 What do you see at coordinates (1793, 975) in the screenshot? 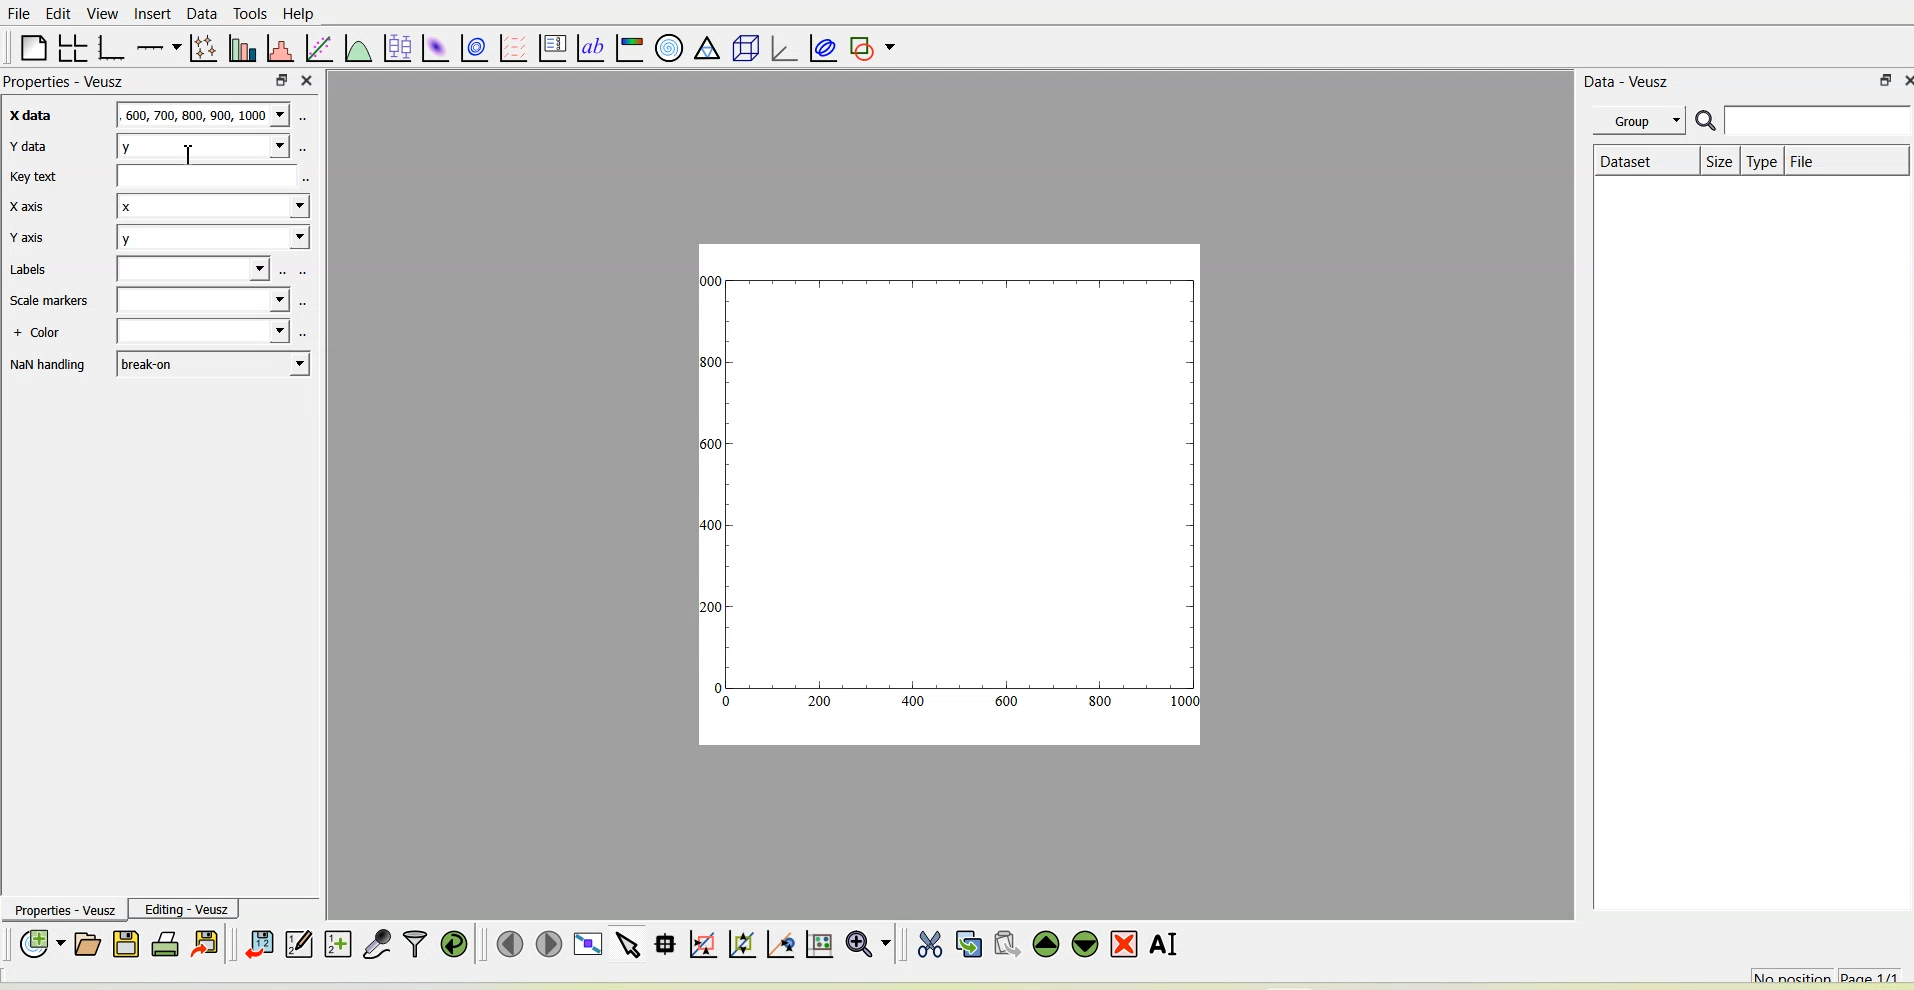
I see `No position` at bounding box center [1793, 975].